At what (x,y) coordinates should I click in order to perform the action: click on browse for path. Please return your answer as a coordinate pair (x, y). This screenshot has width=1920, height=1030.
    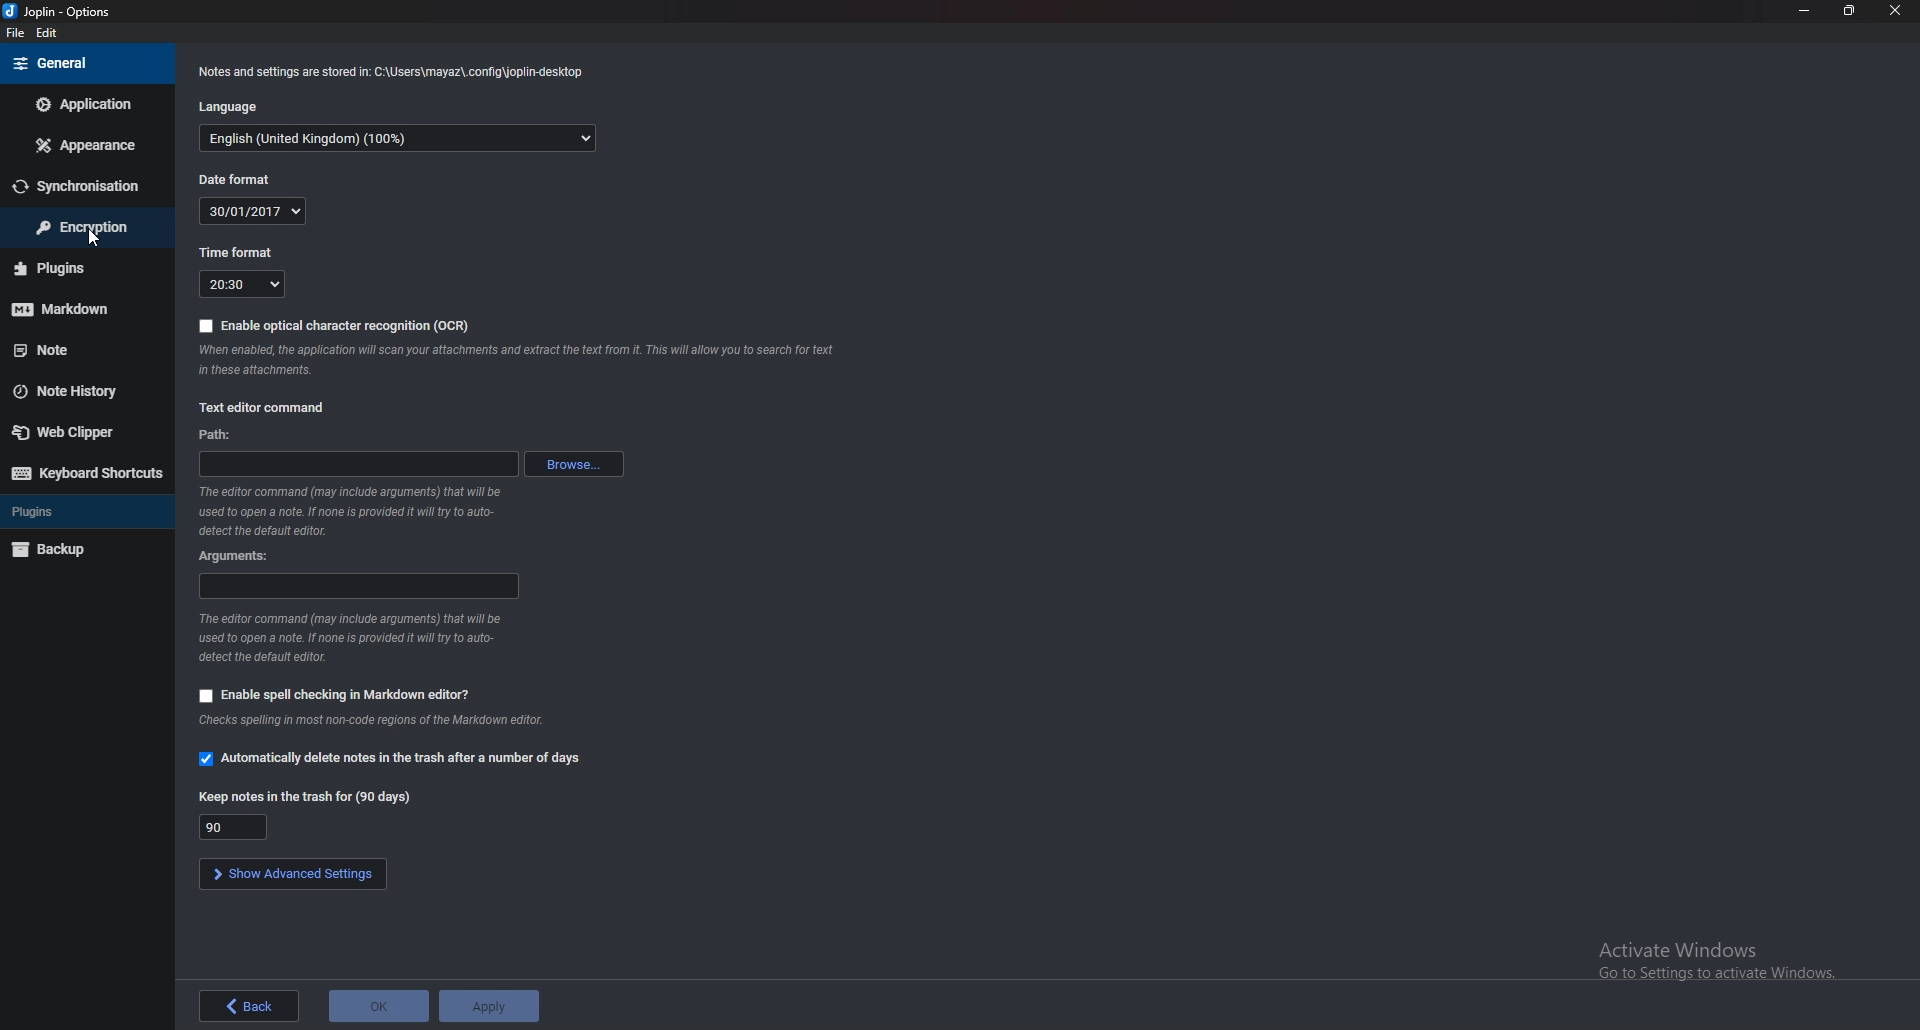
    Looking at the image, I should click on (577, 462).